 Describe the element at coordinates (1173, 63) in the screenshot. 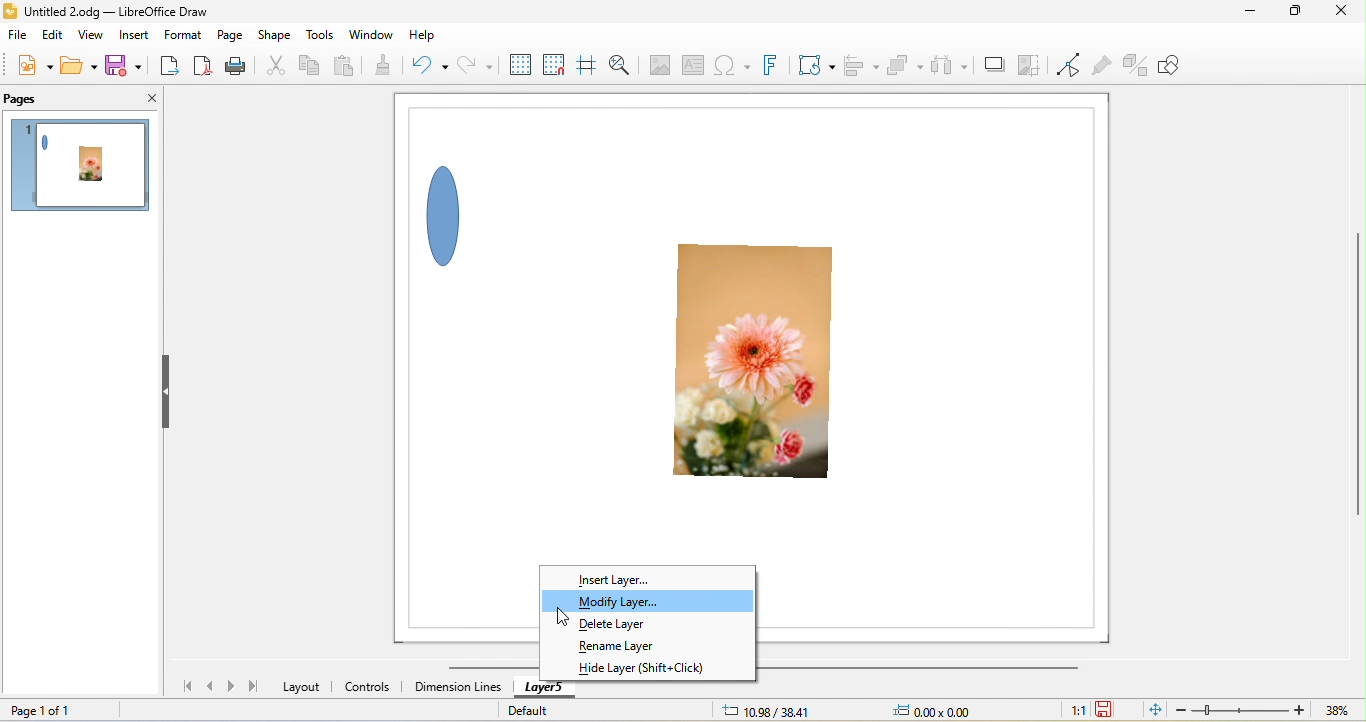

I see `show draw function ` at that location.